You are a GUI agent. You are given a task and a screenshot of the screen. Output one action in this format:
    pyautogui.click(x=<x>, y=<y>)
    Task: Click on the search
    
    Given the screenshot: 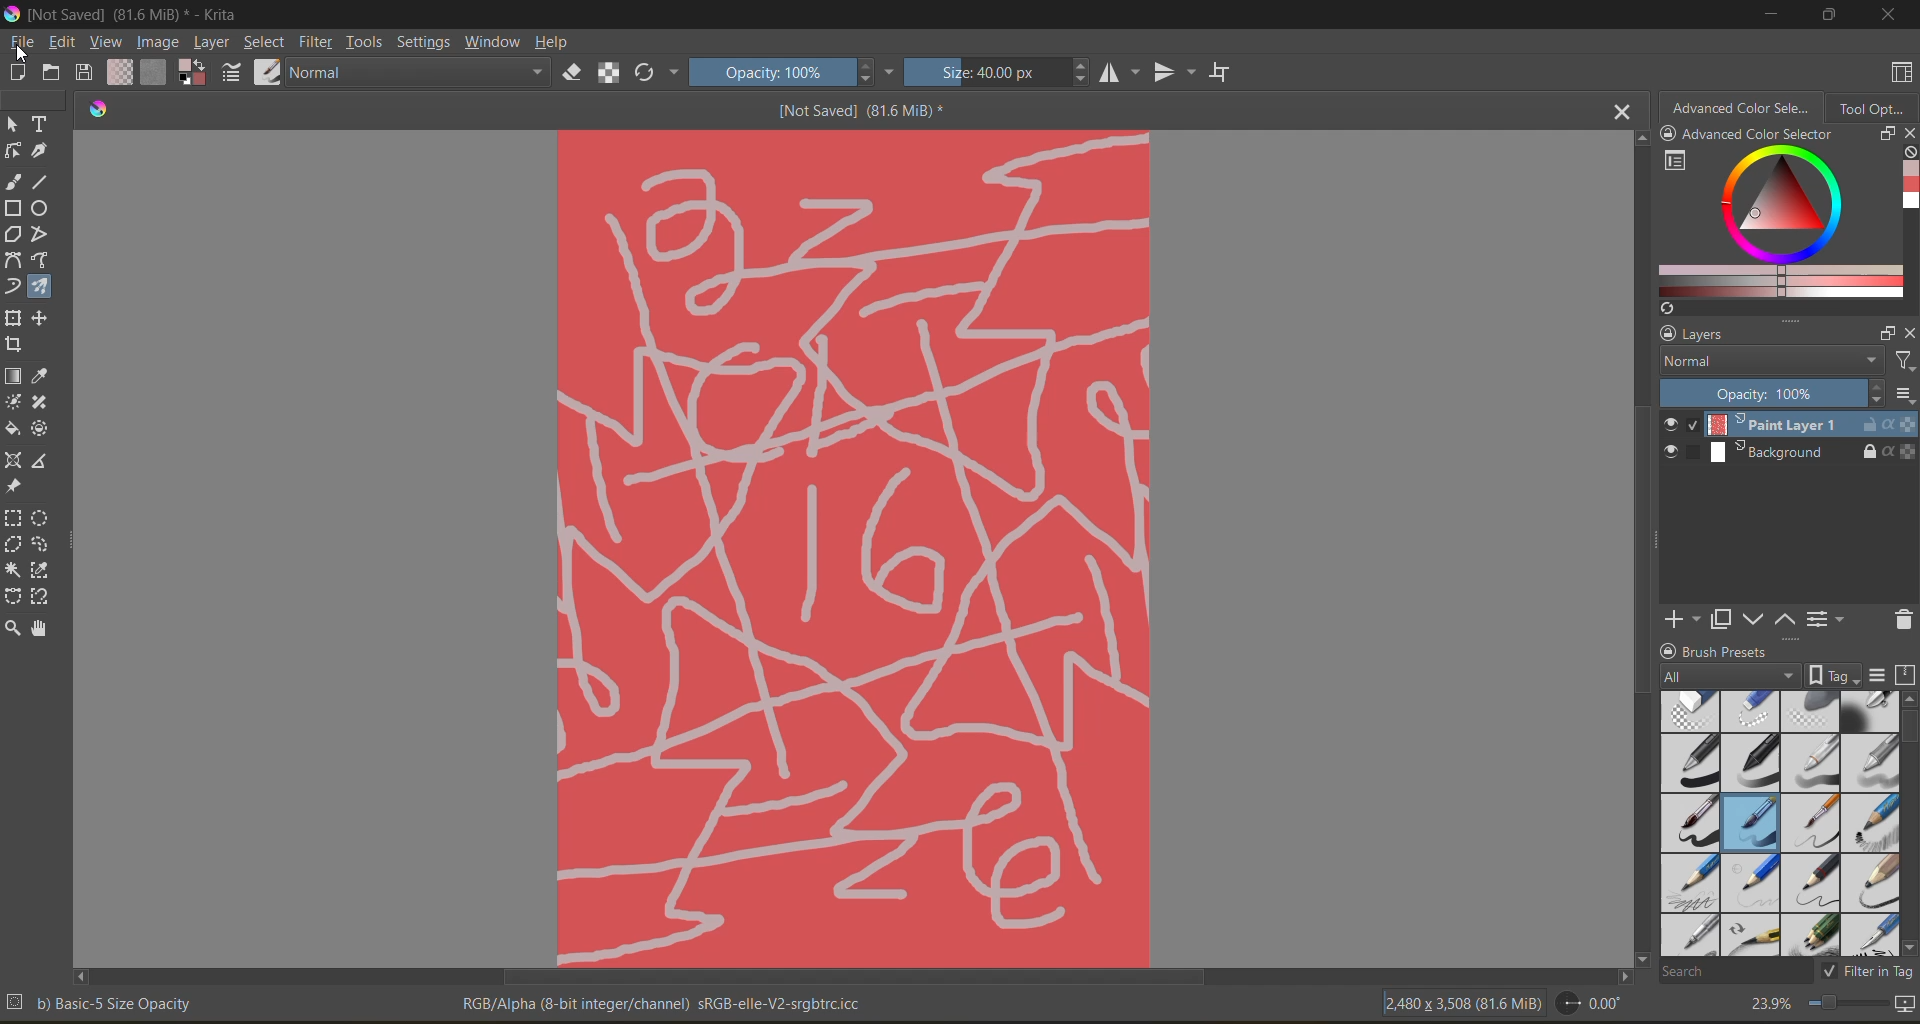 What is the action you would take?
    pyautogui.click(x=1735, y=970)
    